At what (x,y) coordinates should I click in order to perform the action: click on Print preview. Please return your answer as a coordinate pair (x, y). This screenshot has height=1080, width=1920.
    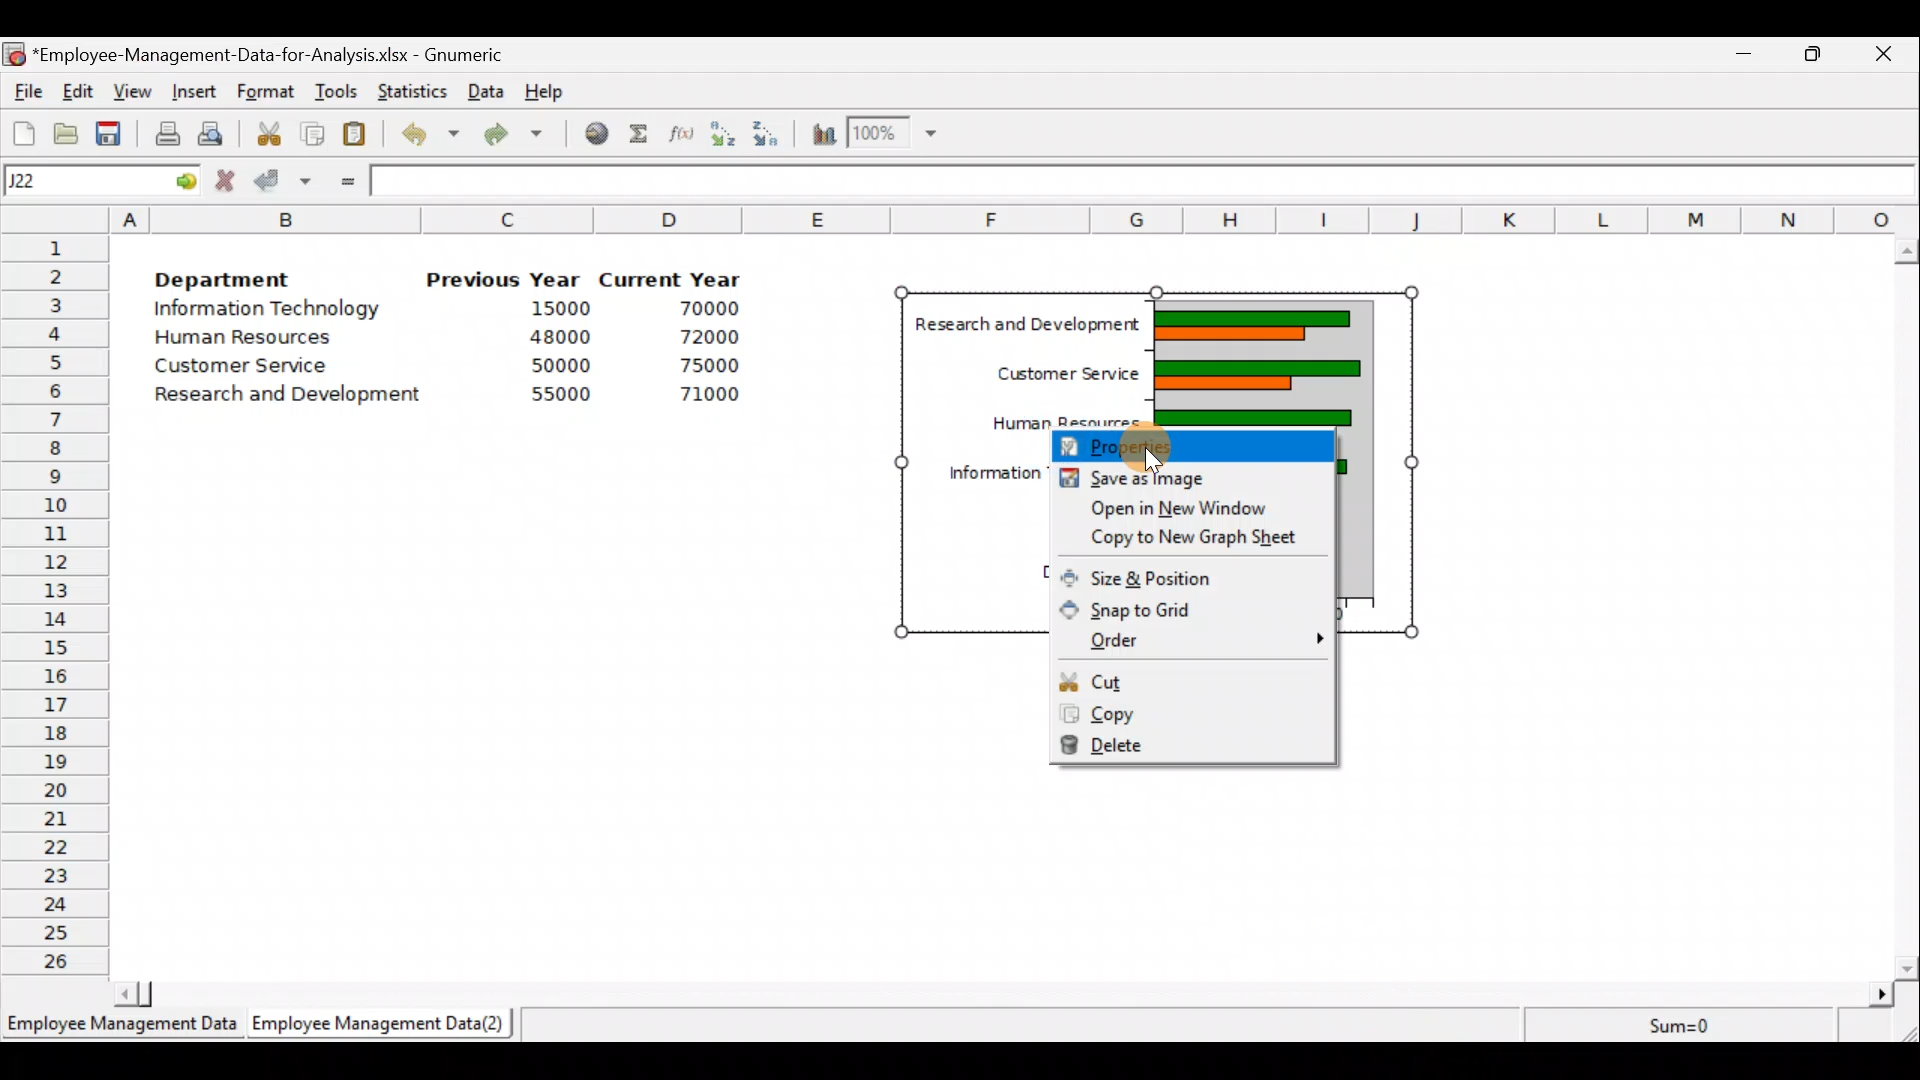
    Looking at the image, I should click on (212, 133).